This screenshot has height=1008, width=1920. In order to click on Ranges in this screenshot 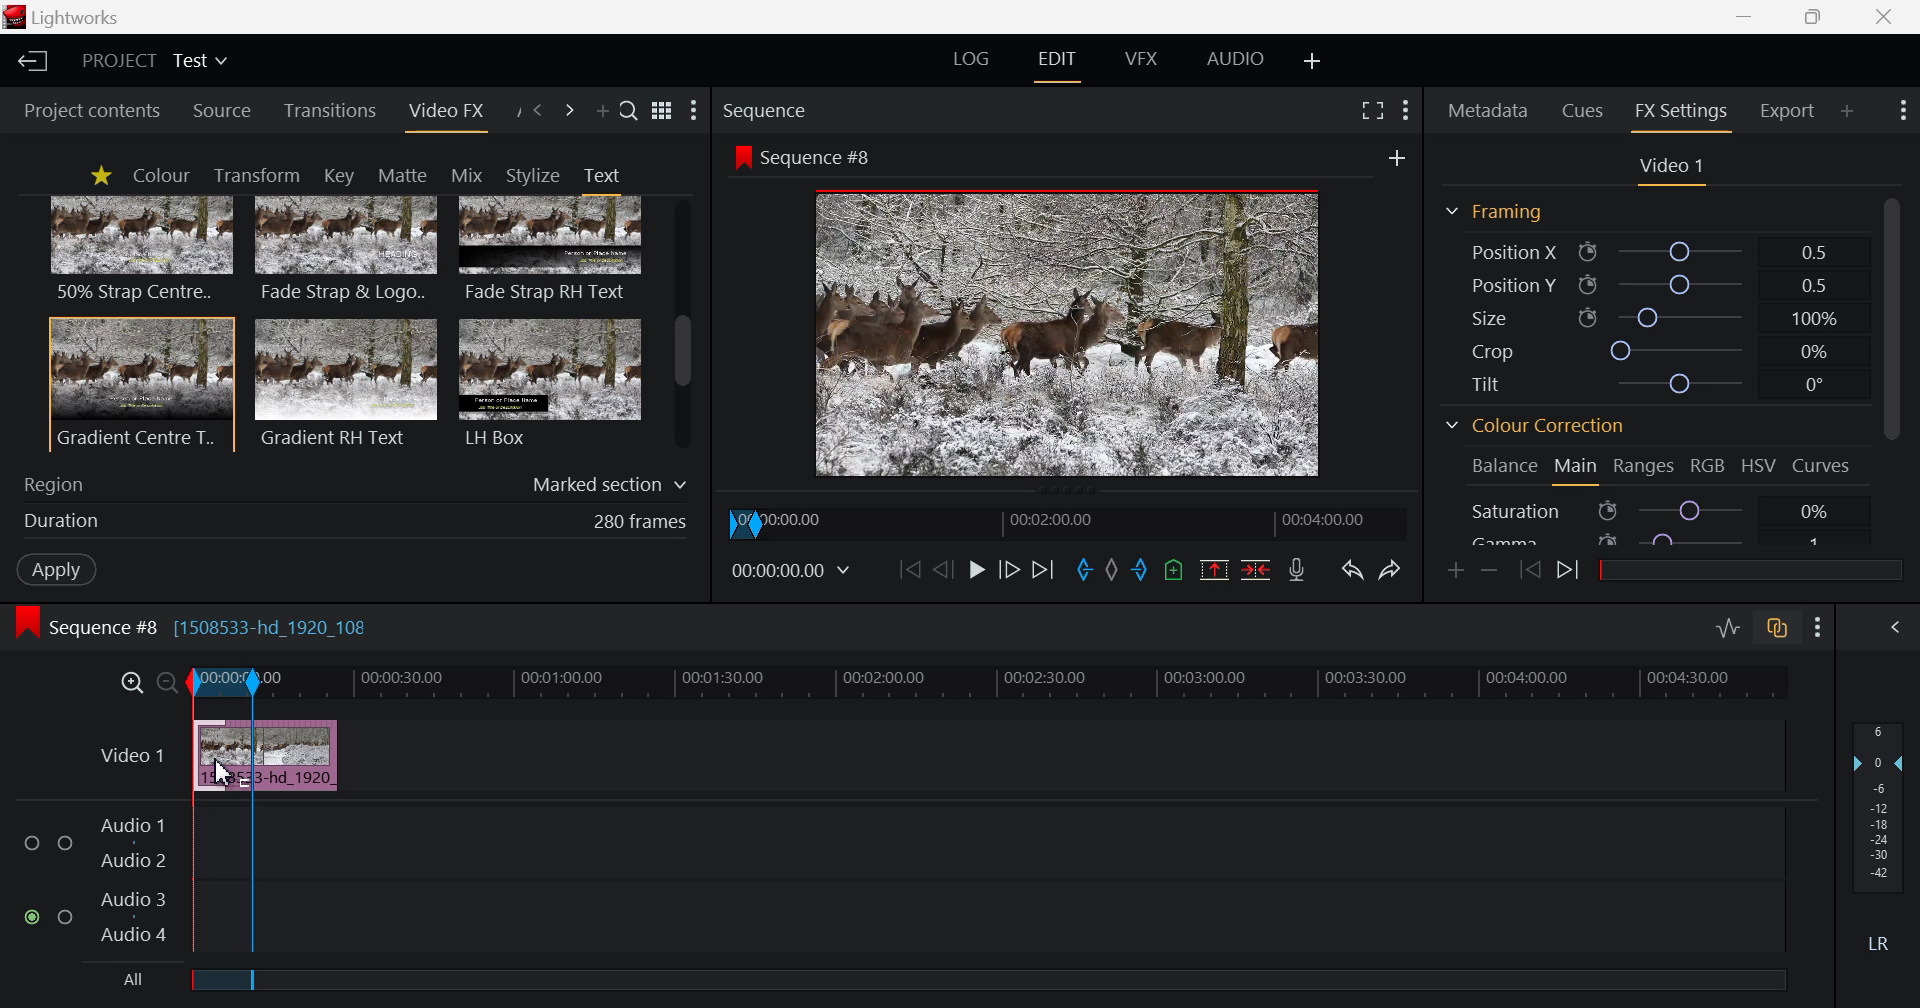, I will do `click(1642, 471)`.